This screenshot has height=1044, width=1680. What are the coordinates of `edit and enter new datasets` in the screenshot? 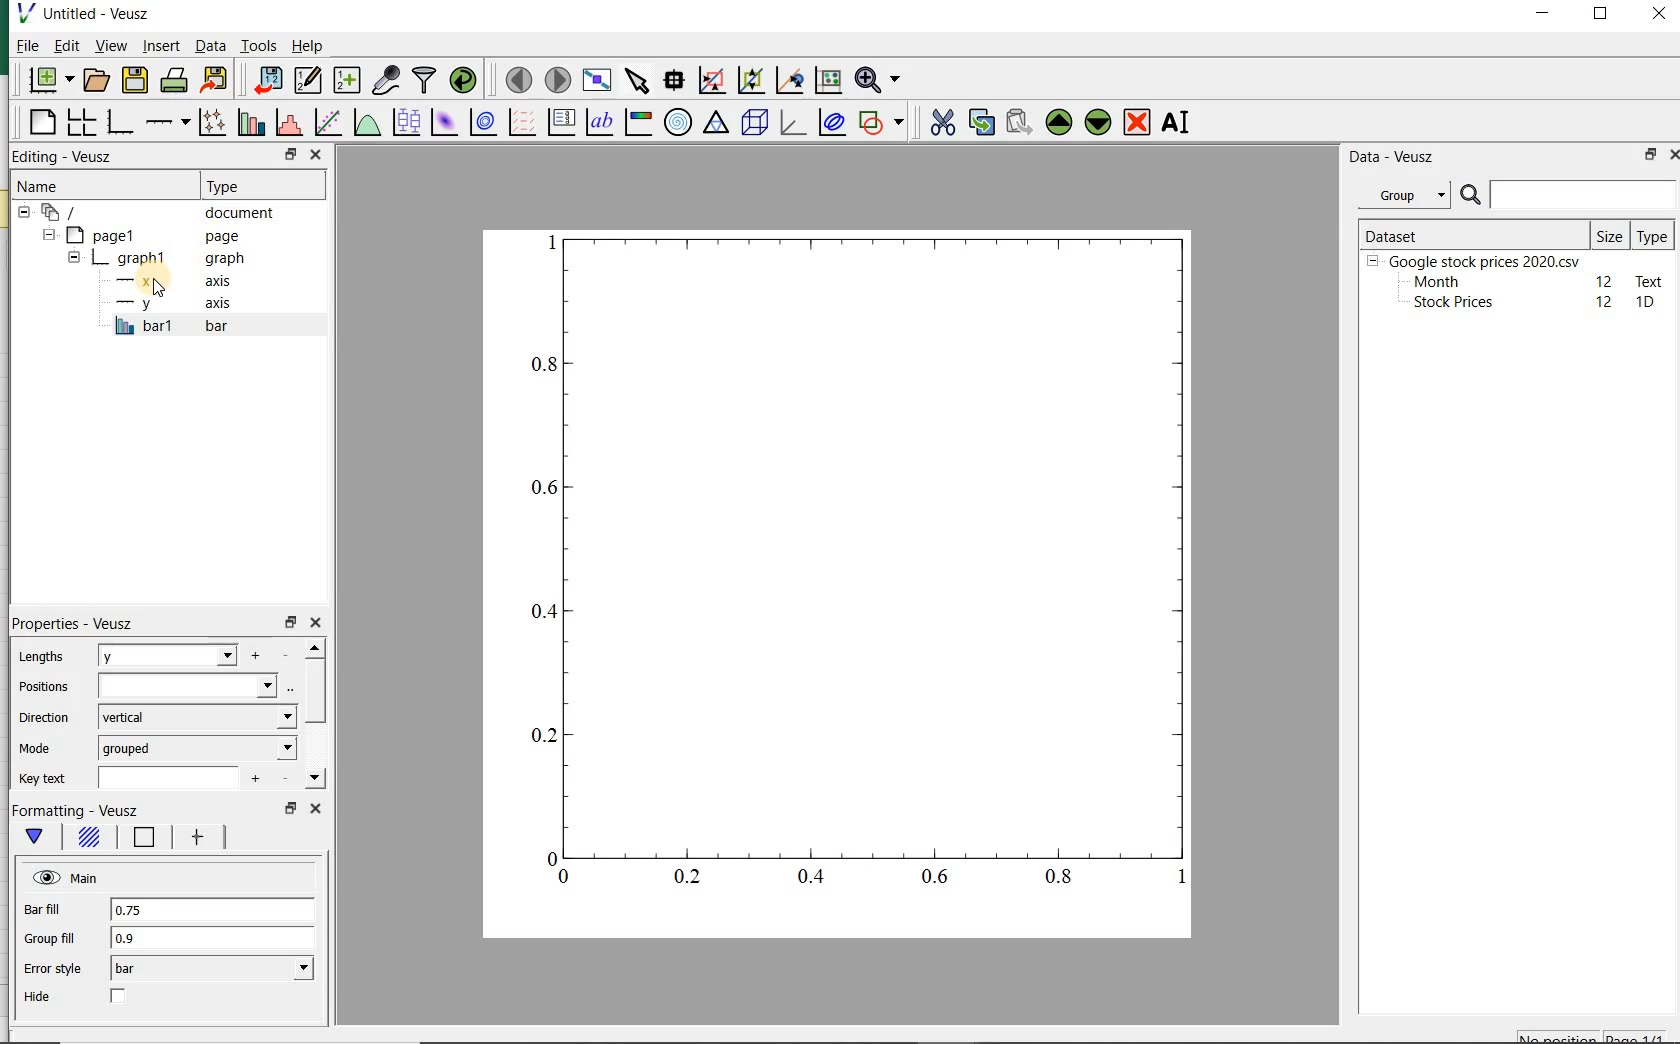 It's located at (307, 80).